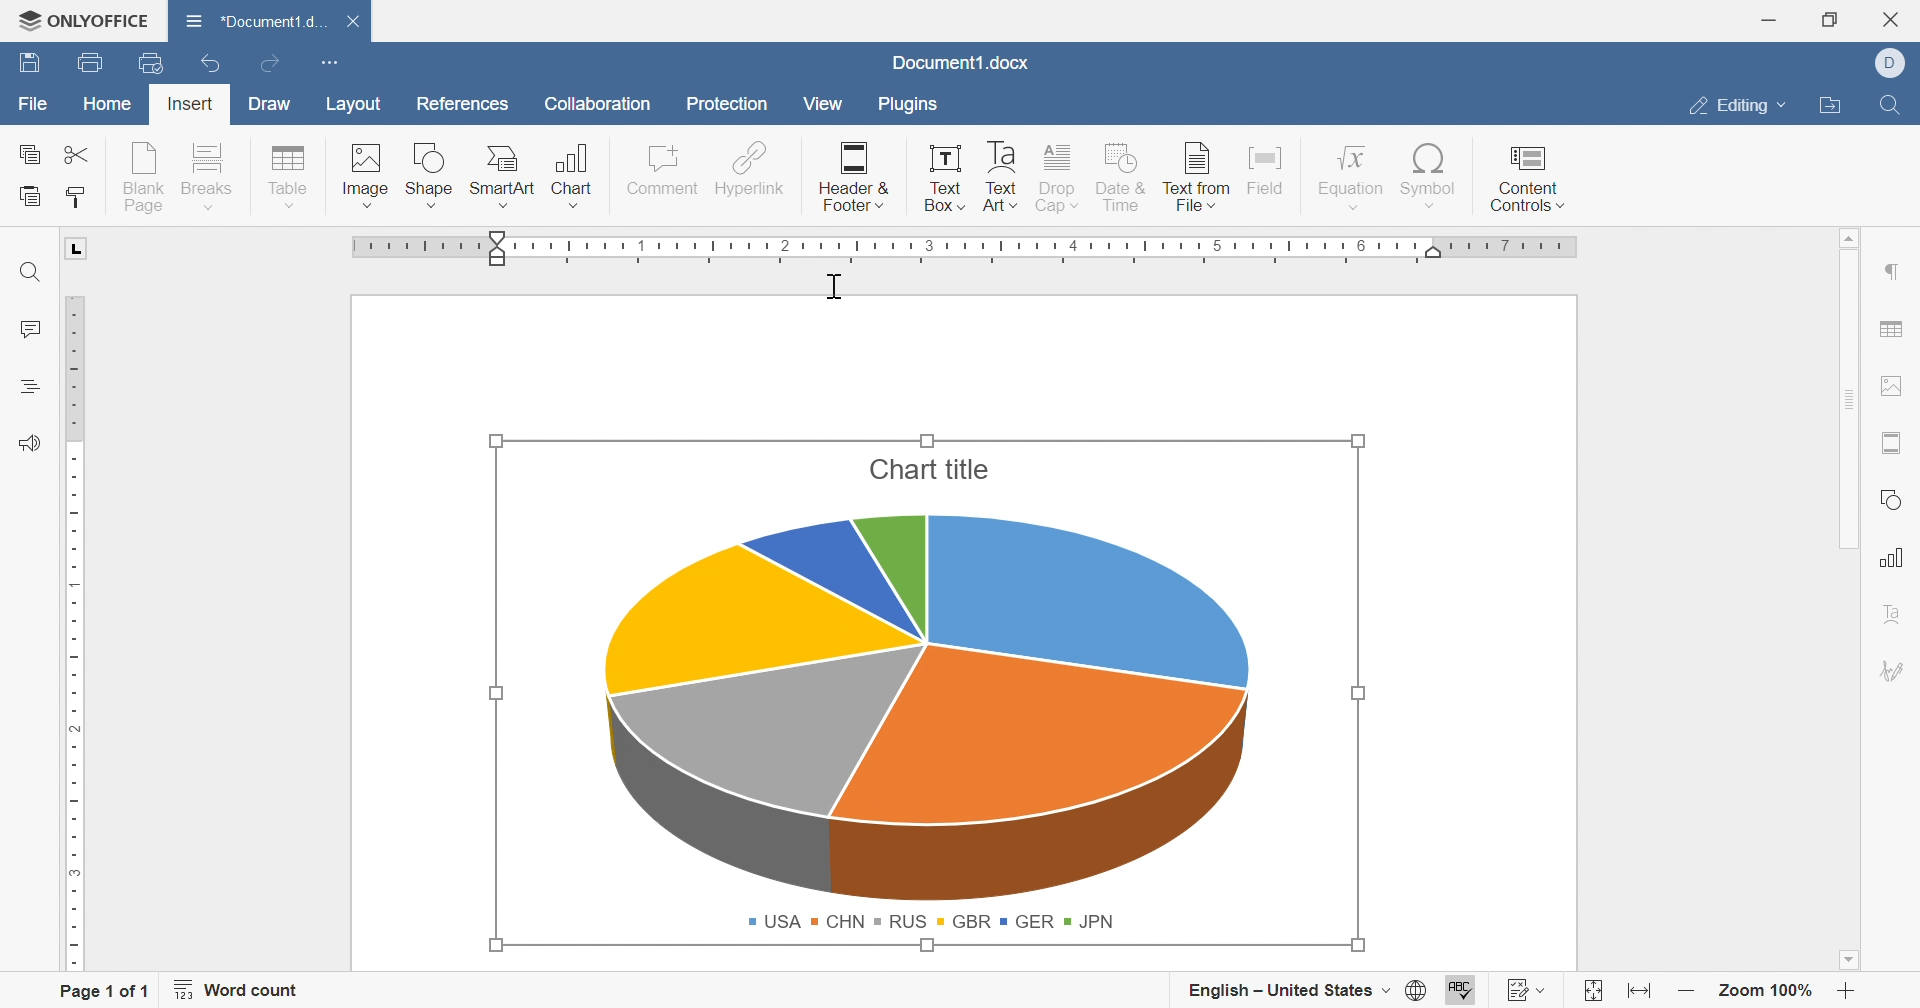 The image size is (1920, 1008). Describe the element at coordinates (1898, 557) in the screenshot. I see `Chart settings` at that location.